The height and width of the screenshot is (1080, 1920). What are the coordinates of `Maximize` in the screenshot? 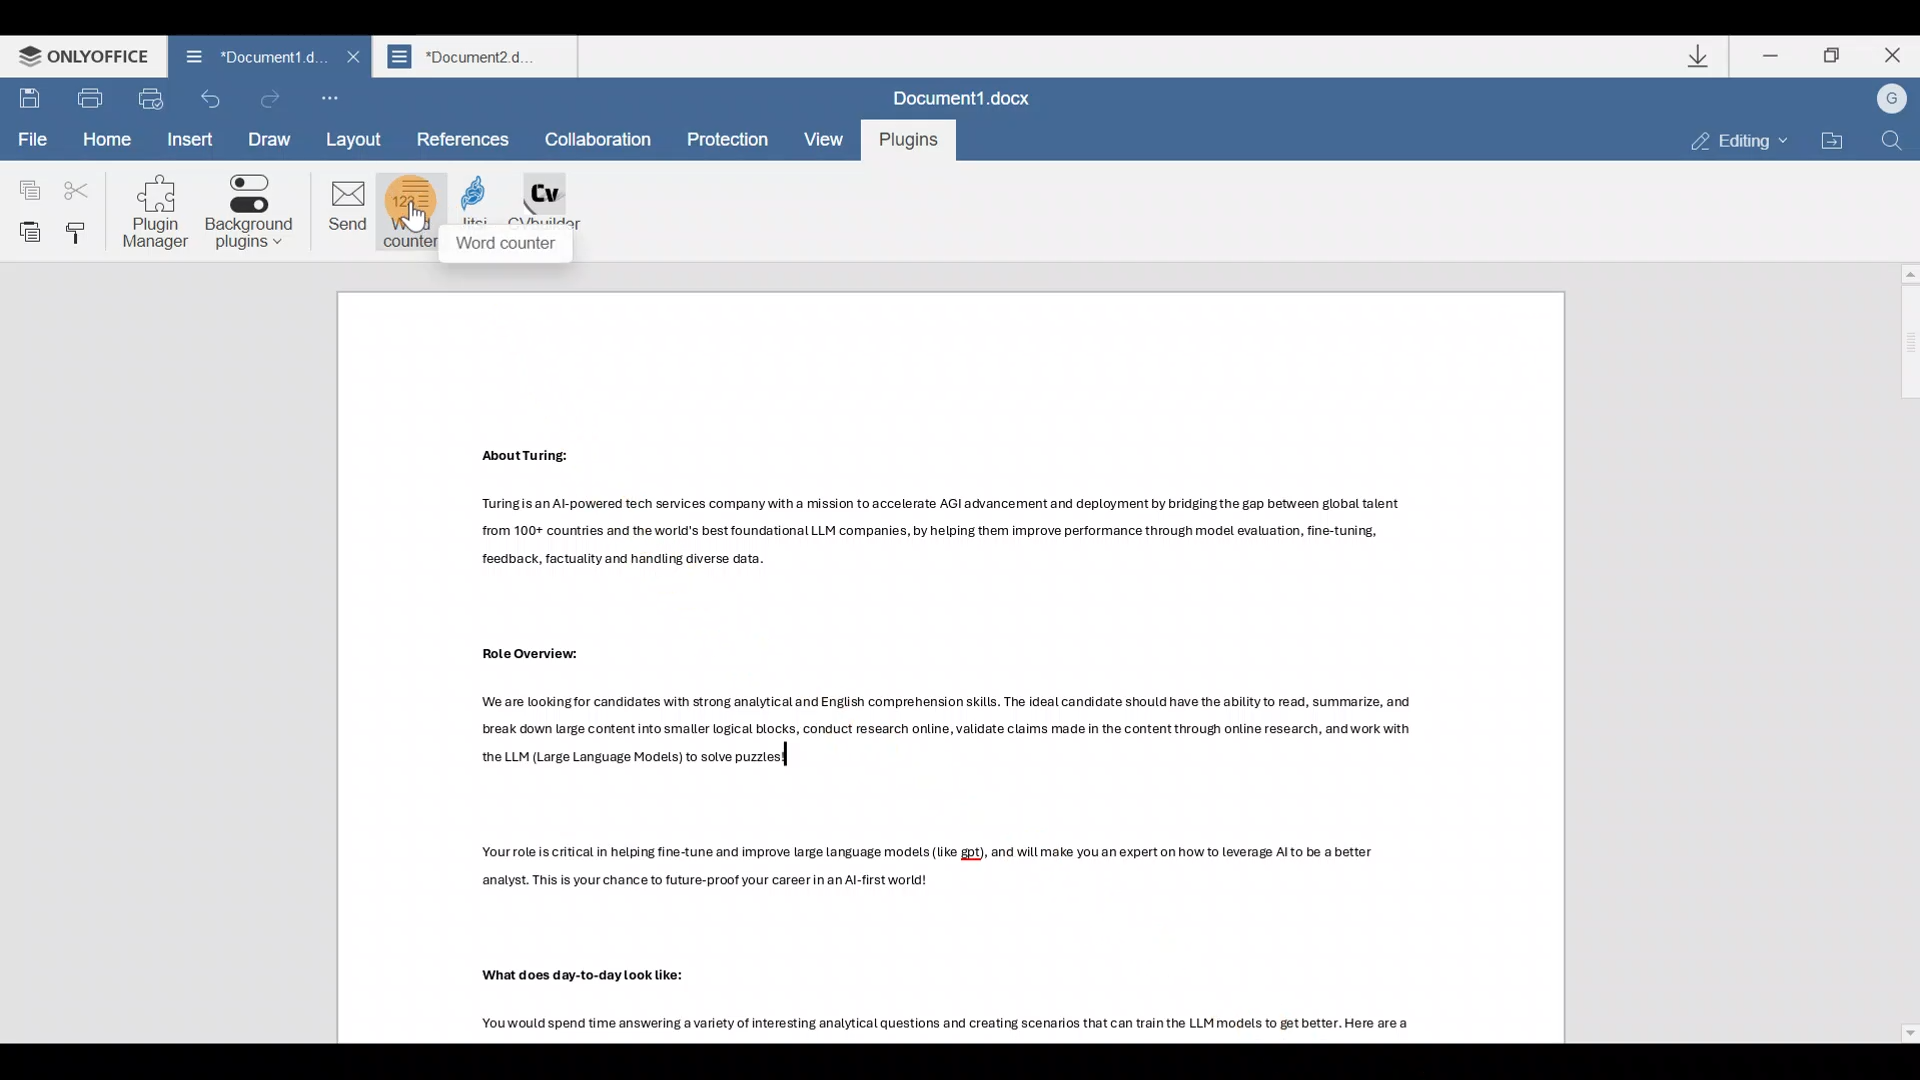 It's located at (1834, 62).